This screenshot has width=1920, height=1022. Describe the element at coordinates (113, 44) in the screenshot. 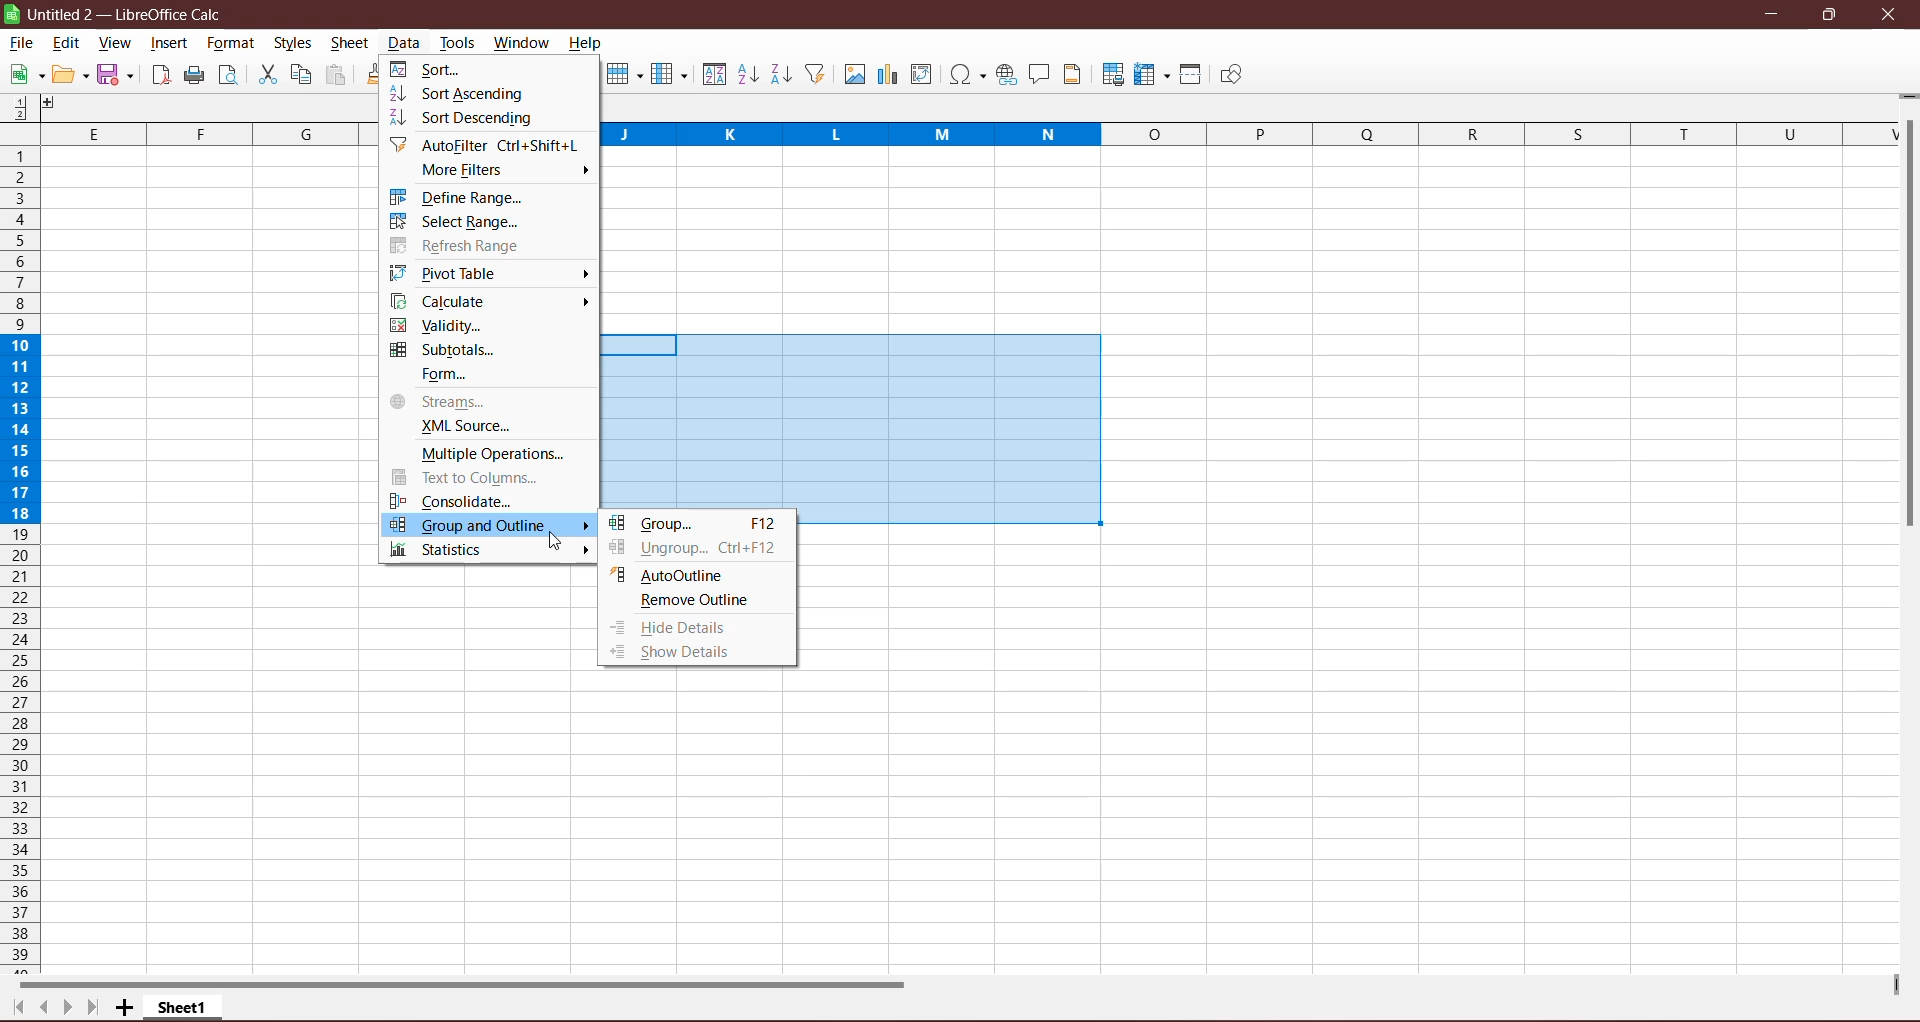

I see `View` at that location.